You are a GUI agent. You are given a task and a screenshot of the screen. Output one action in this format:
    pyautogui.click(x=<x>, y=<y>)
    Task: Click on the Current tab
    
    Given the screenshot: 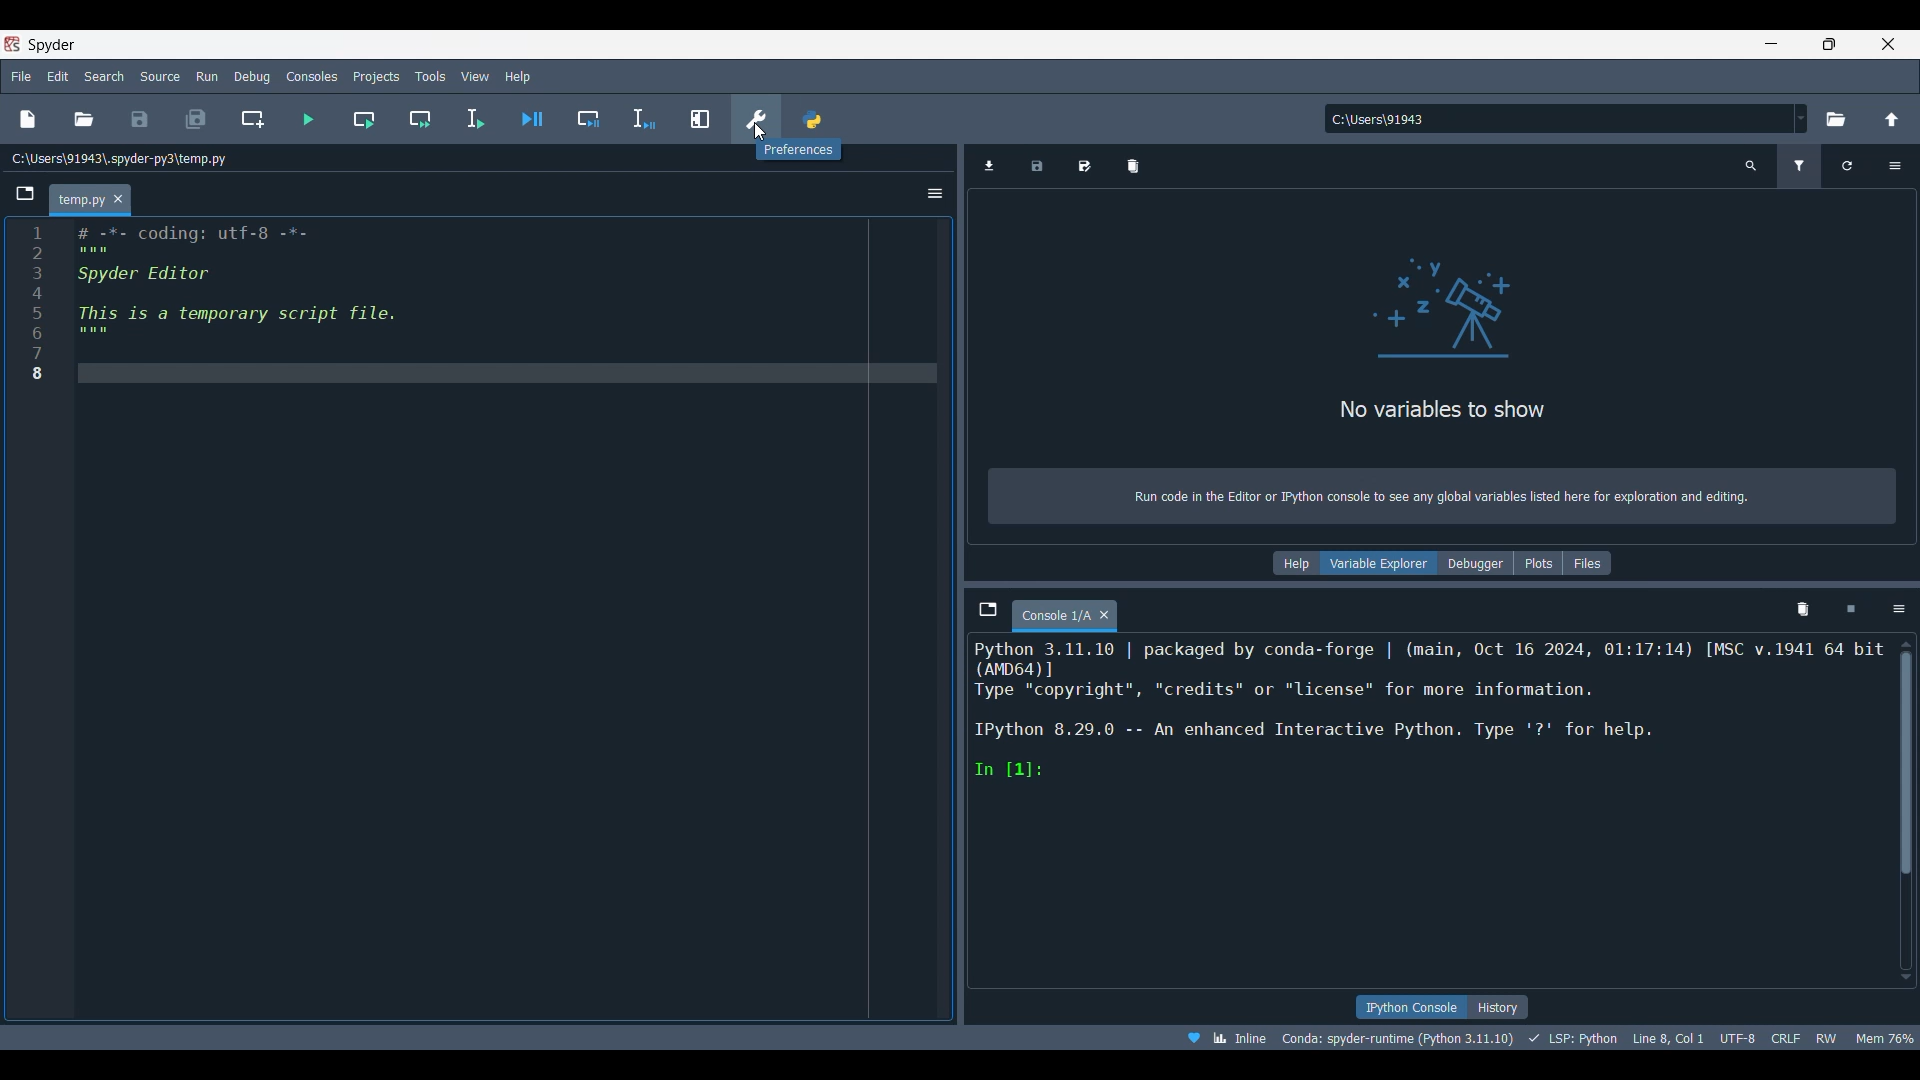 What is the action you would take?
    pyautogui.click(x=1054, y=616)
    